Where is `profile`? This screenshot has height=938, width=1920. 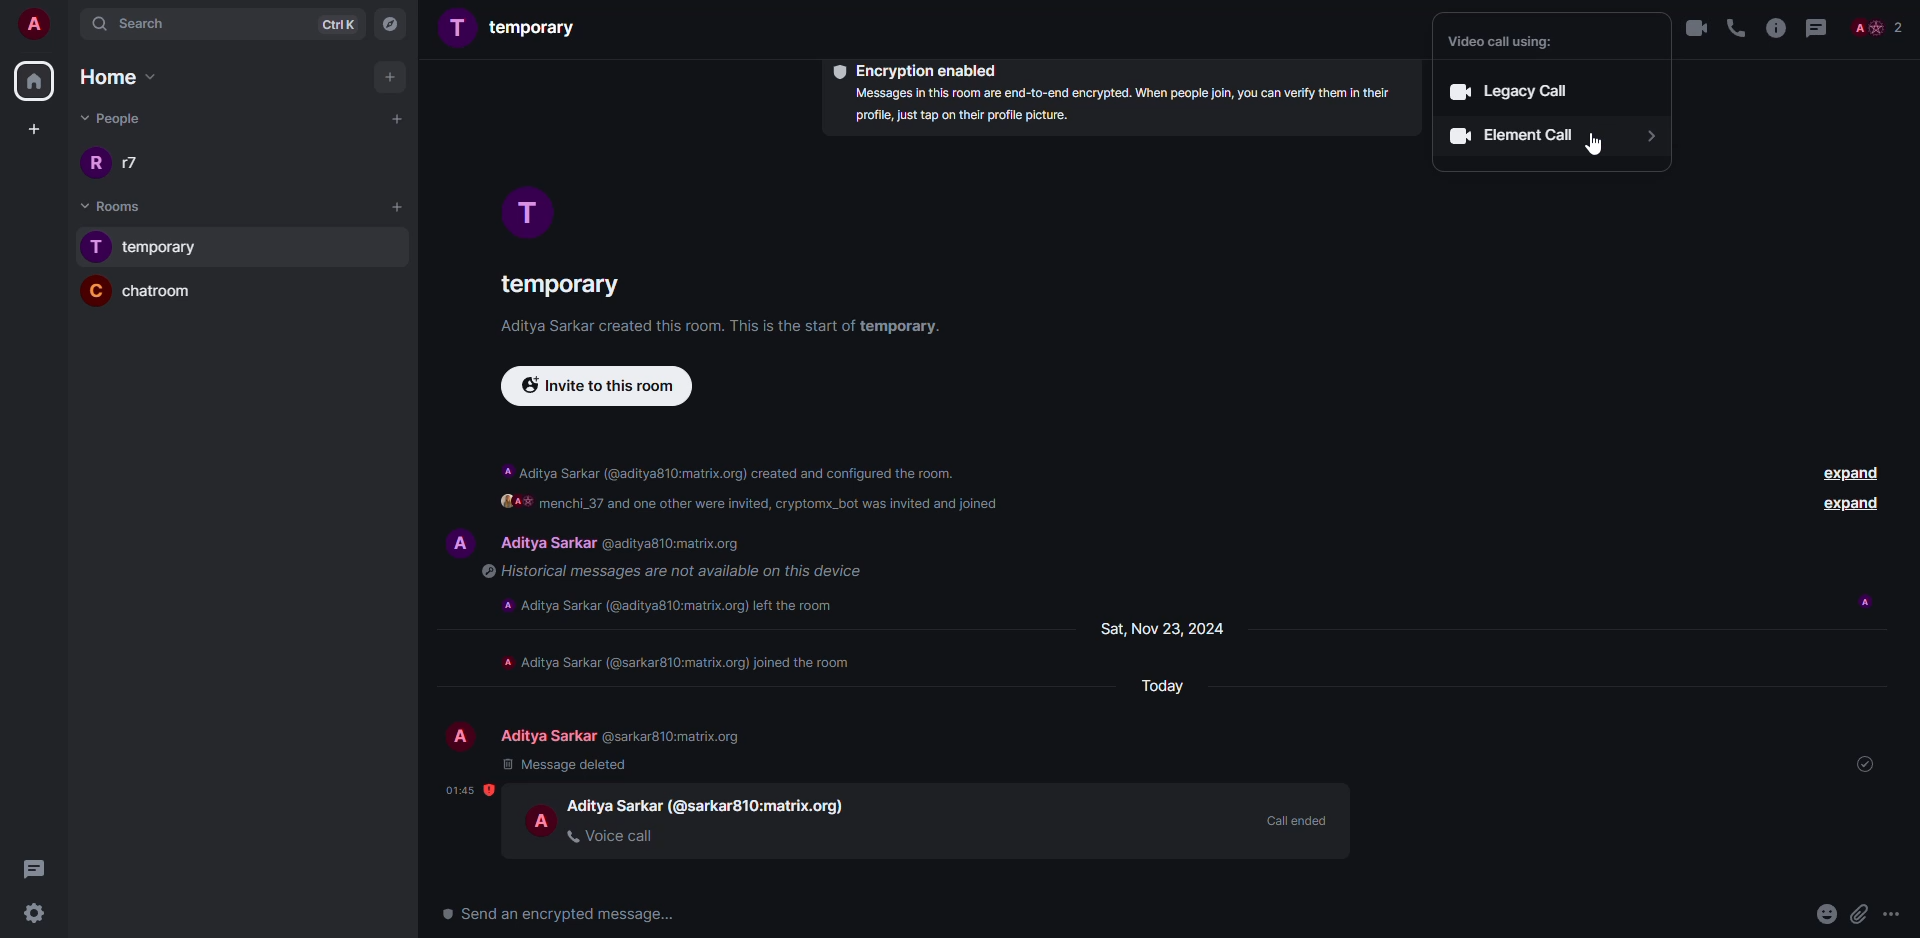 profile is located at coordinates (93, 291).